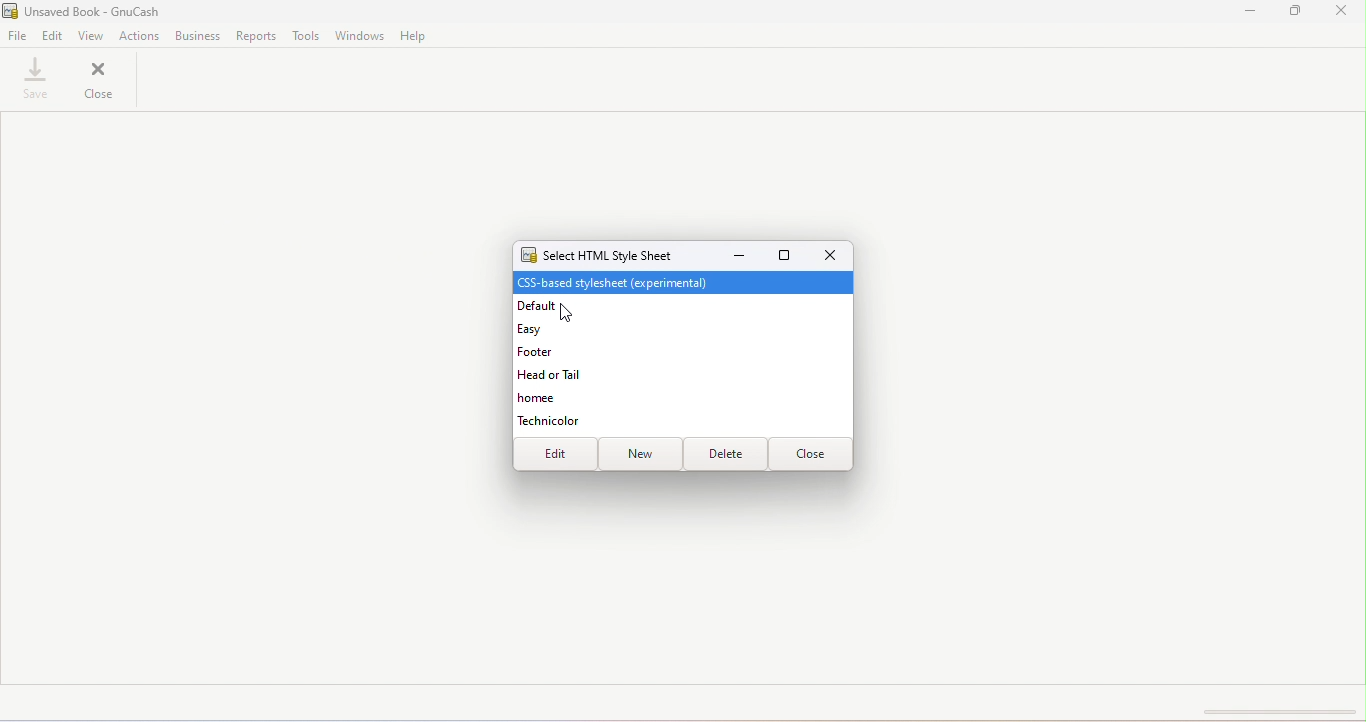 The width and height of the screenshot is (1366, 722). I want to click on Easy, so click(534, 328).